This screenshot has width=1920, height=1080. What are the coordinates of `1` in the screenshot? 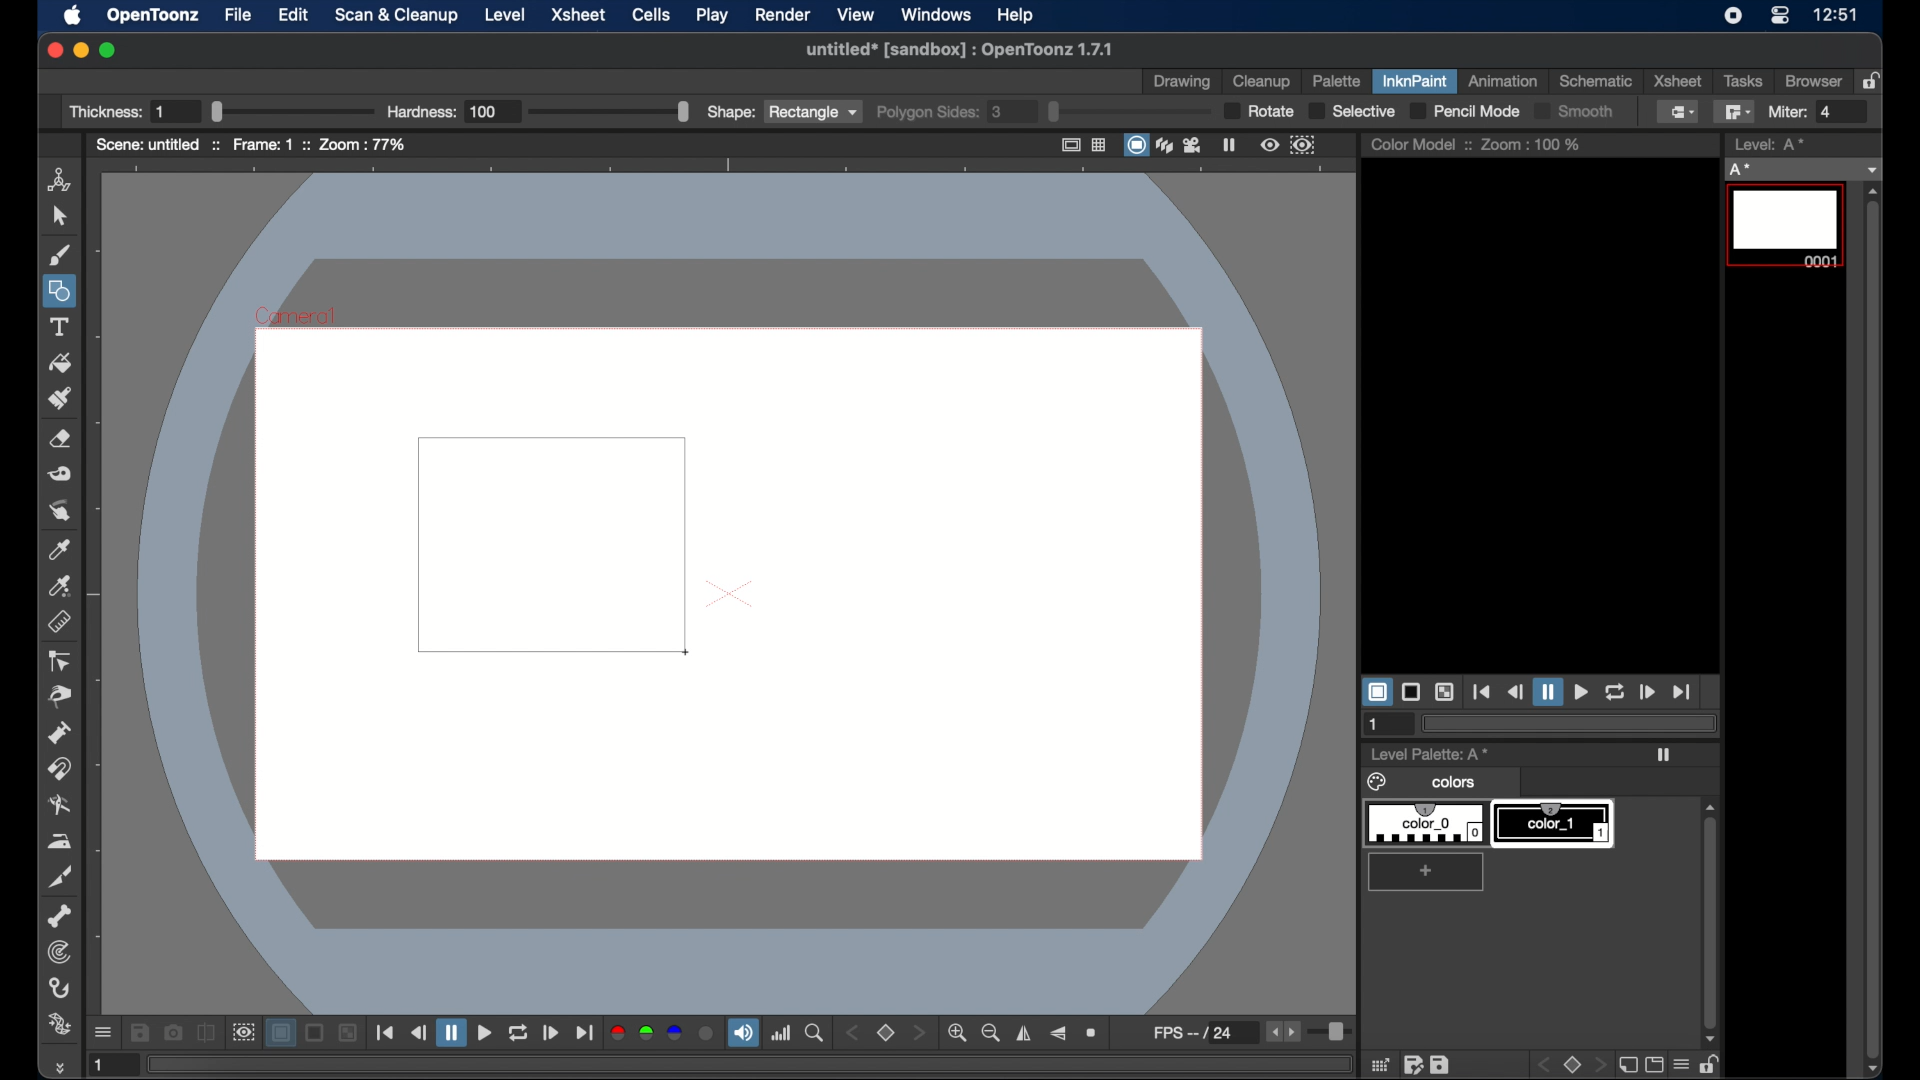 It's located at (1375, 725).